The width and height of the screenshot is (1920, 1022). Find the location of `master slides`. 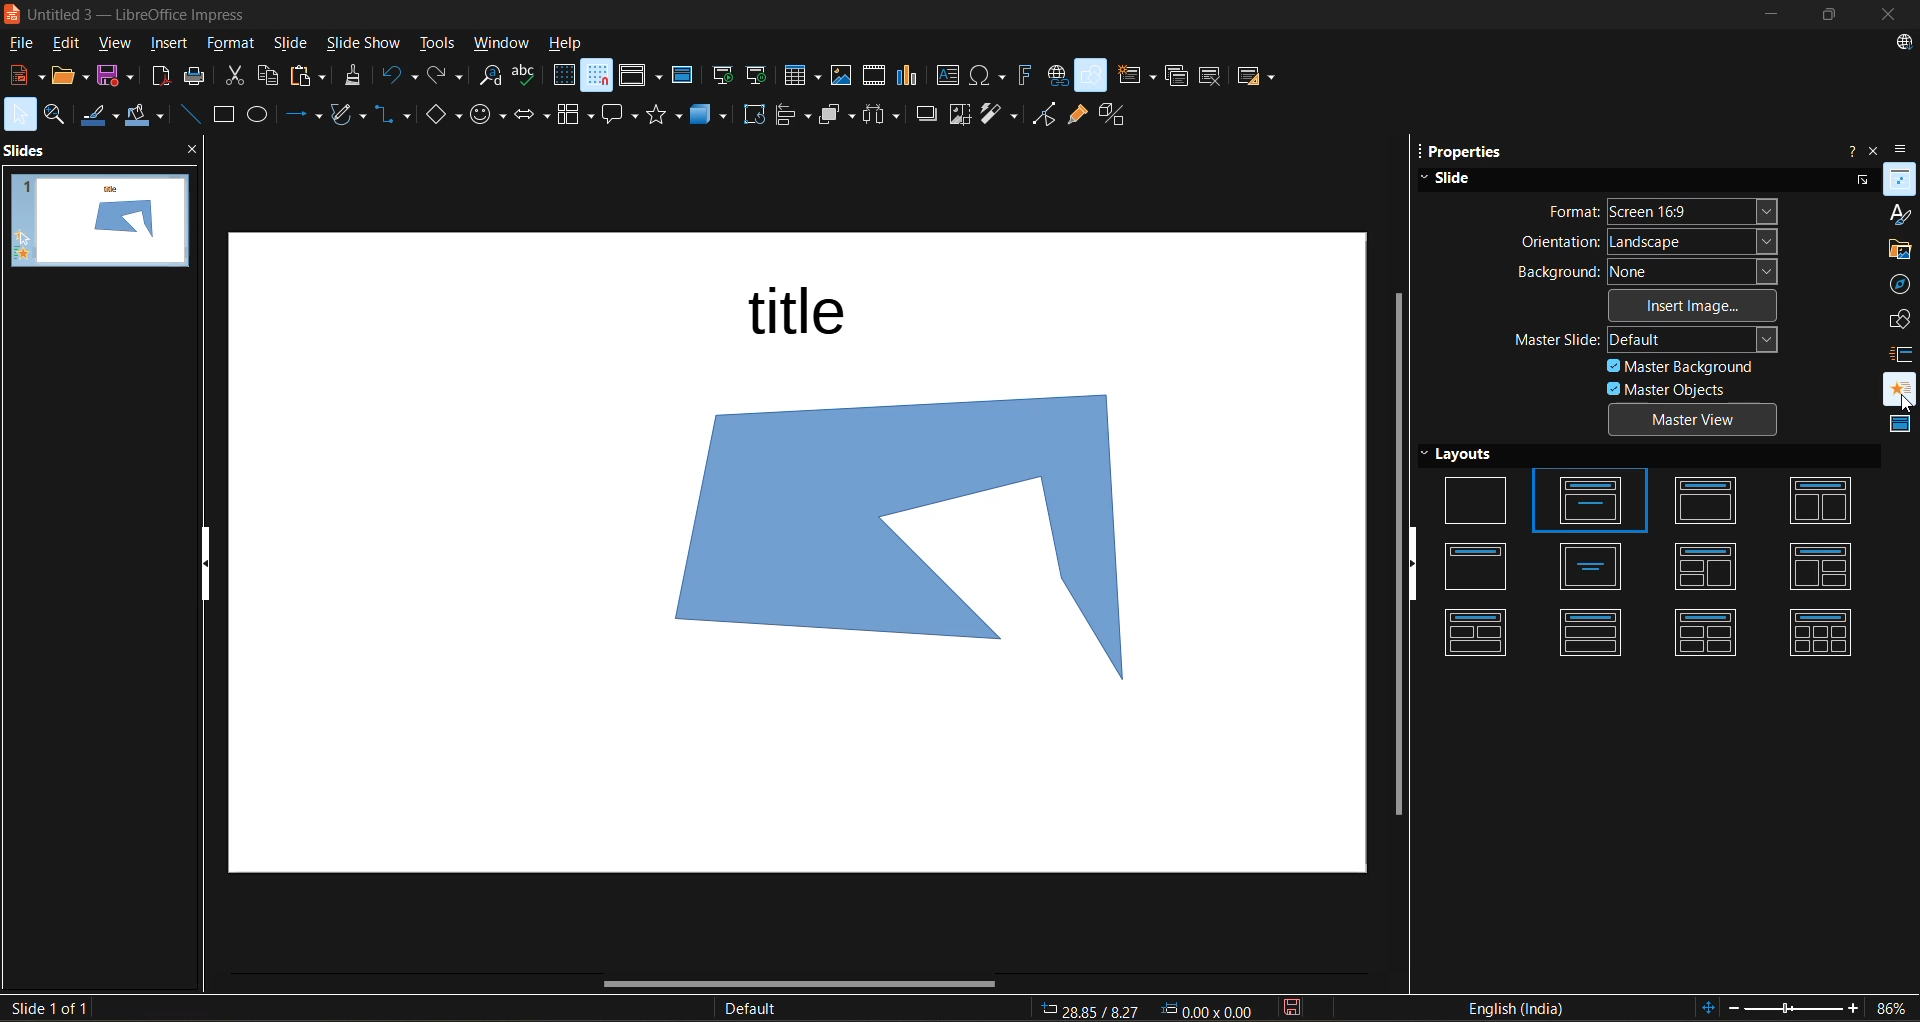

master slides is located at coordinates (1900, 429).